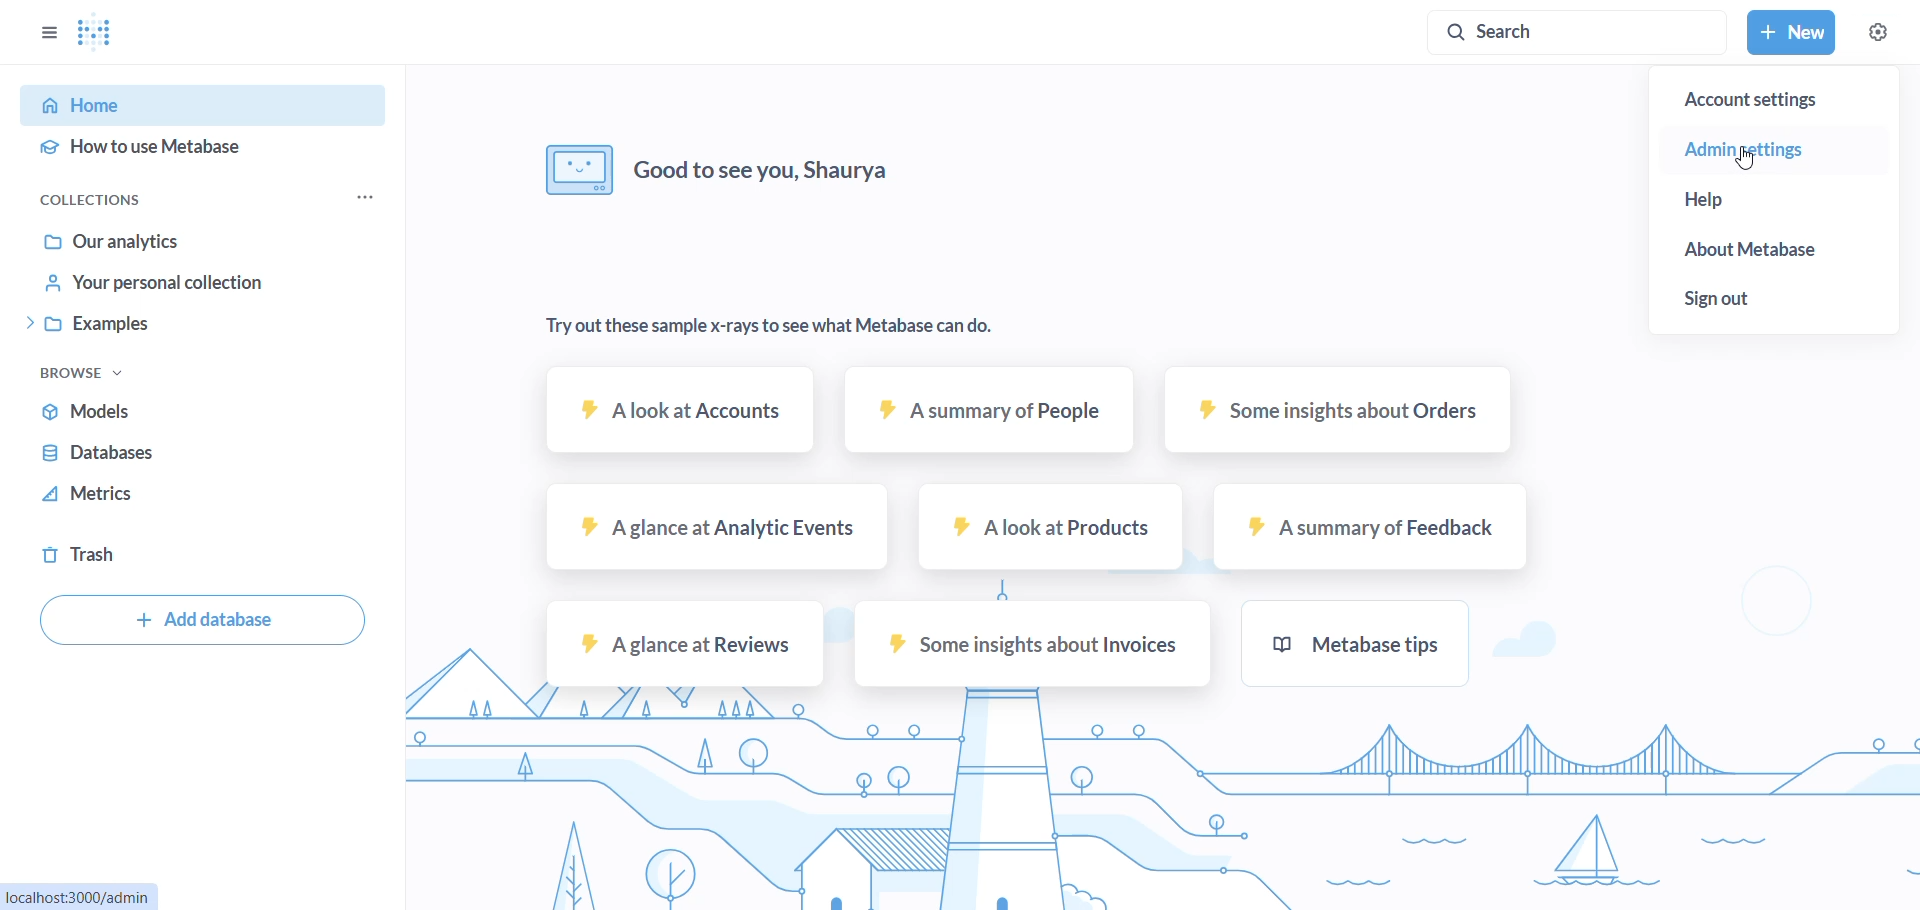 Image resolution: width=1920 pixels, height=910 pixels. What do you see at coordinates (1755, 150) in the screenshot?
I see `admin settings` at bounding box center [1755, 150].